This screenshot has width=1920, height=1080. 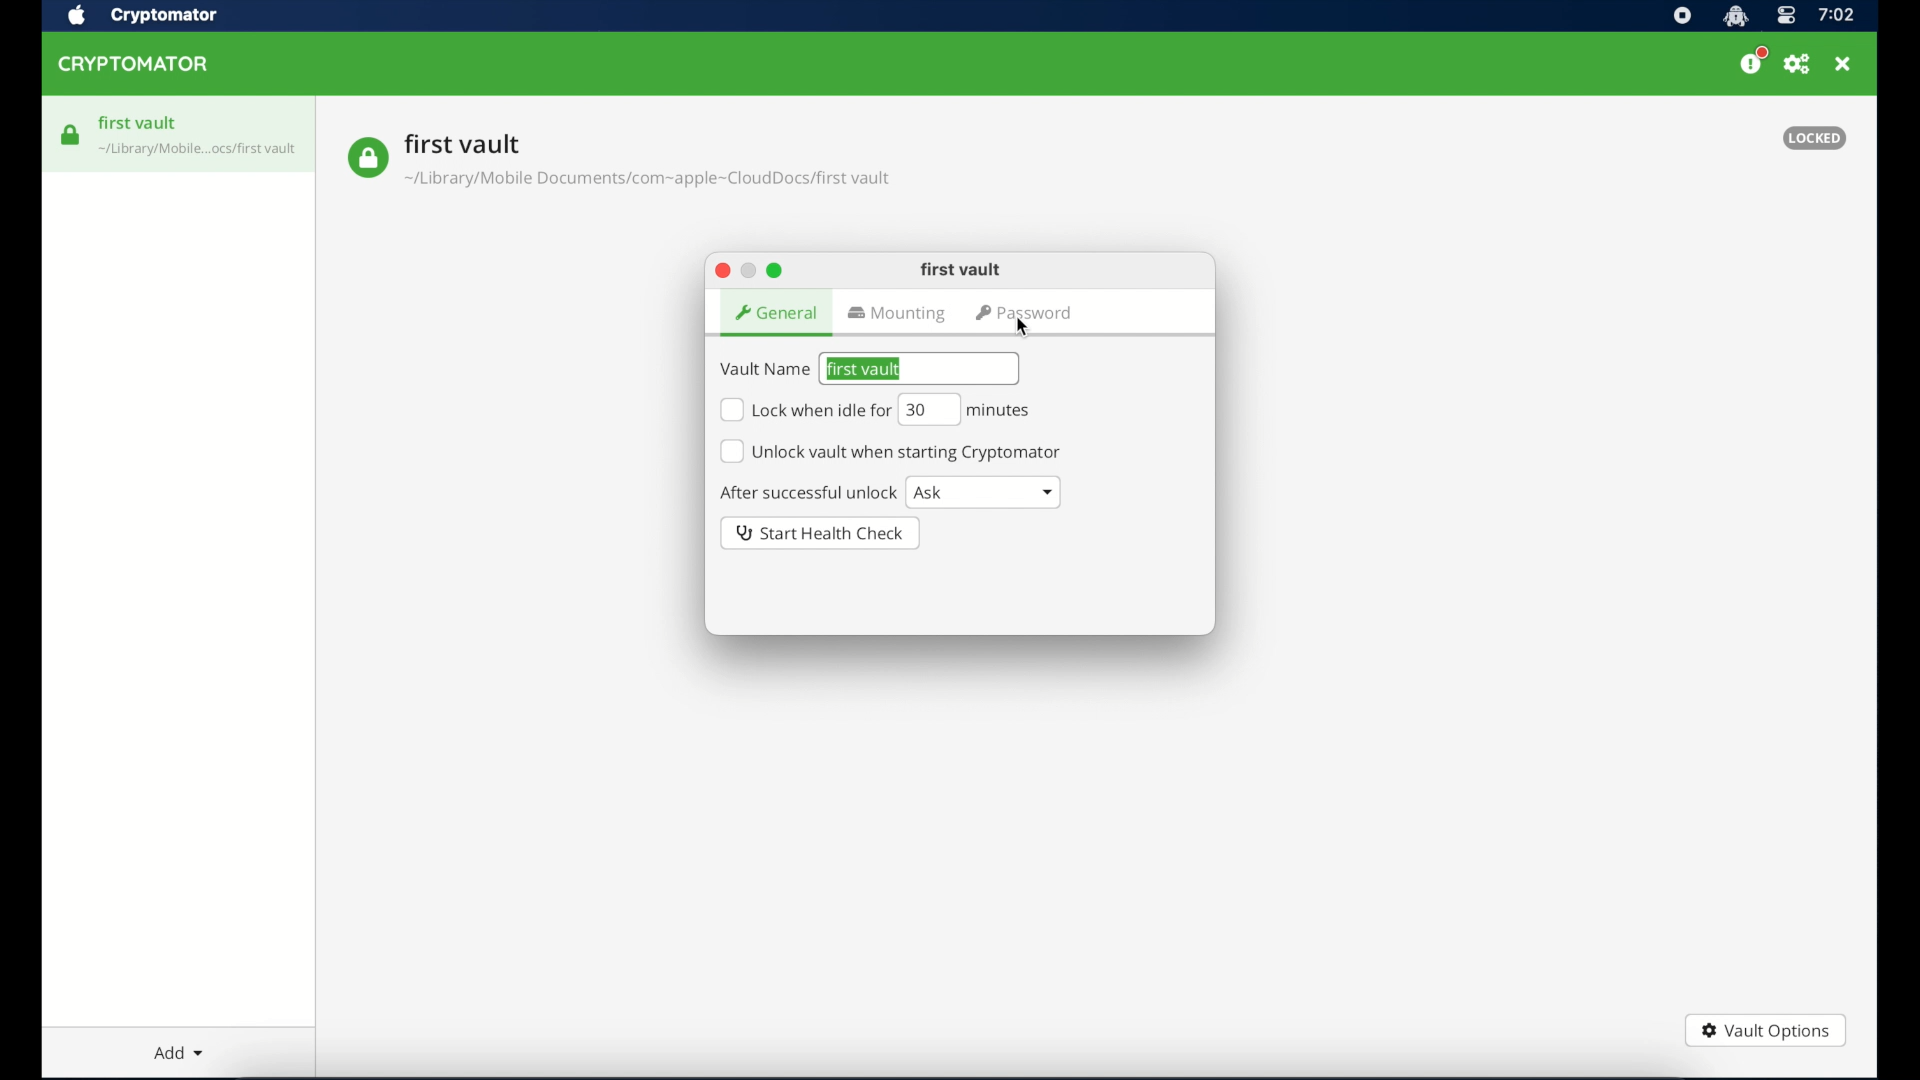 What do you see at coordinates (75, 16) in the screenshot?
I see `apple icon` at bounding box center [75, 16].